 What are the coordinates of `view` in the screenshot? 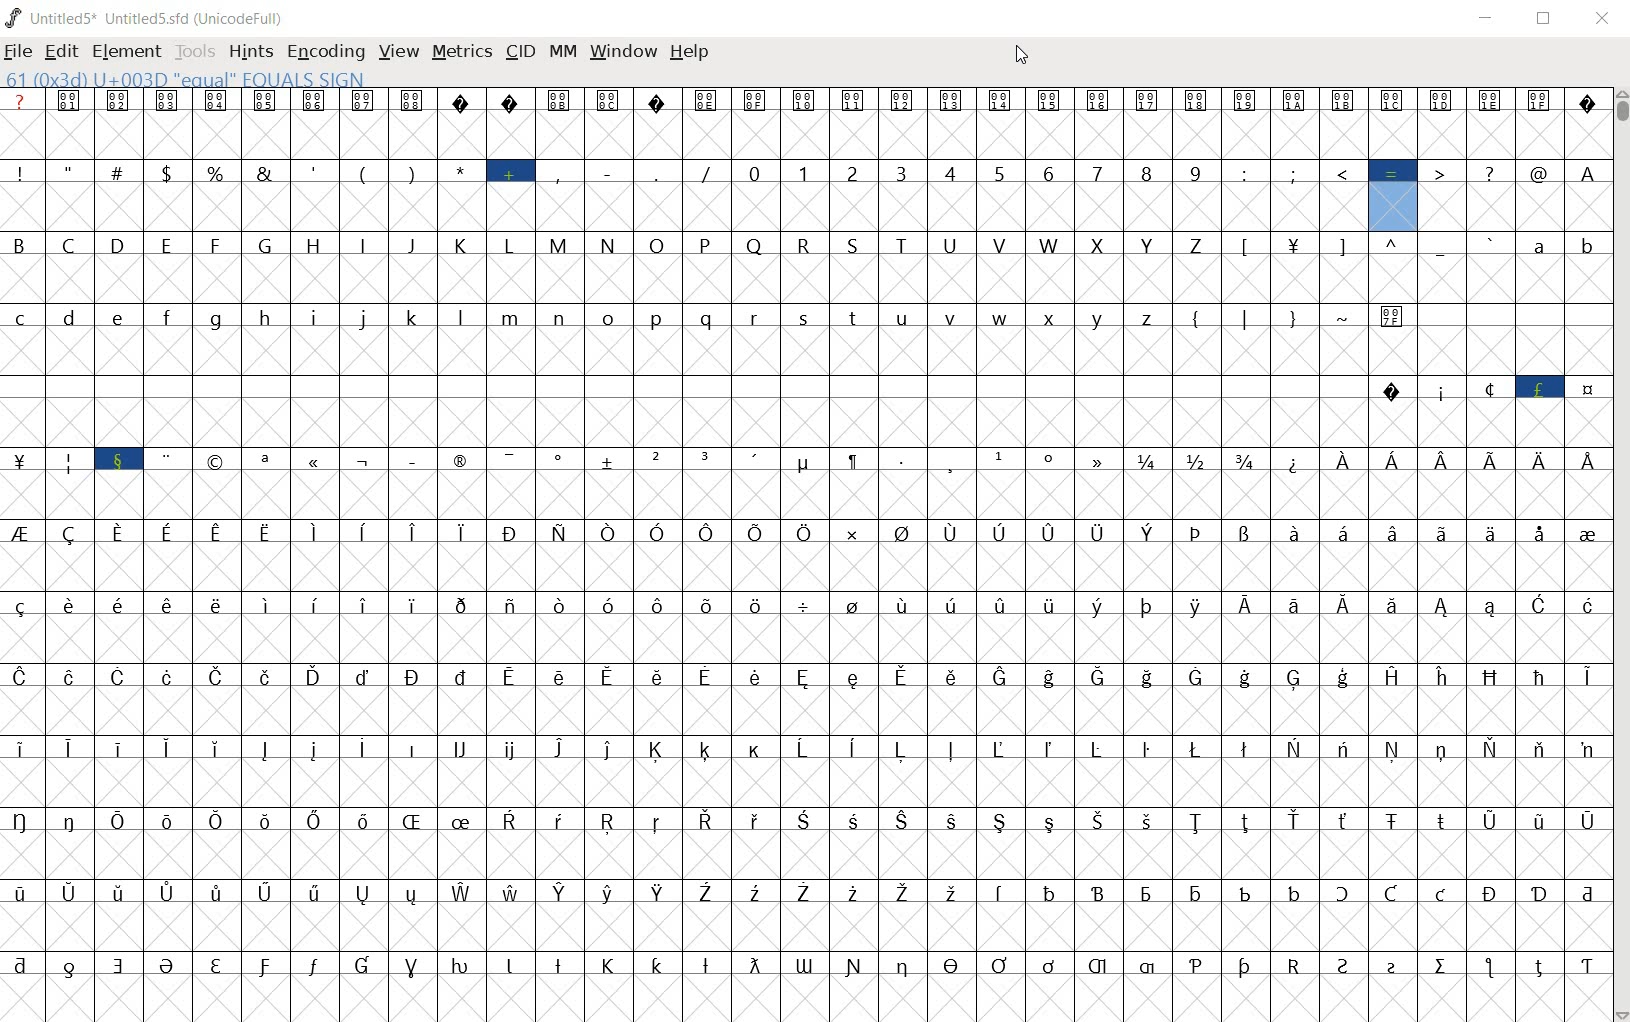 It's located at (396, 51).